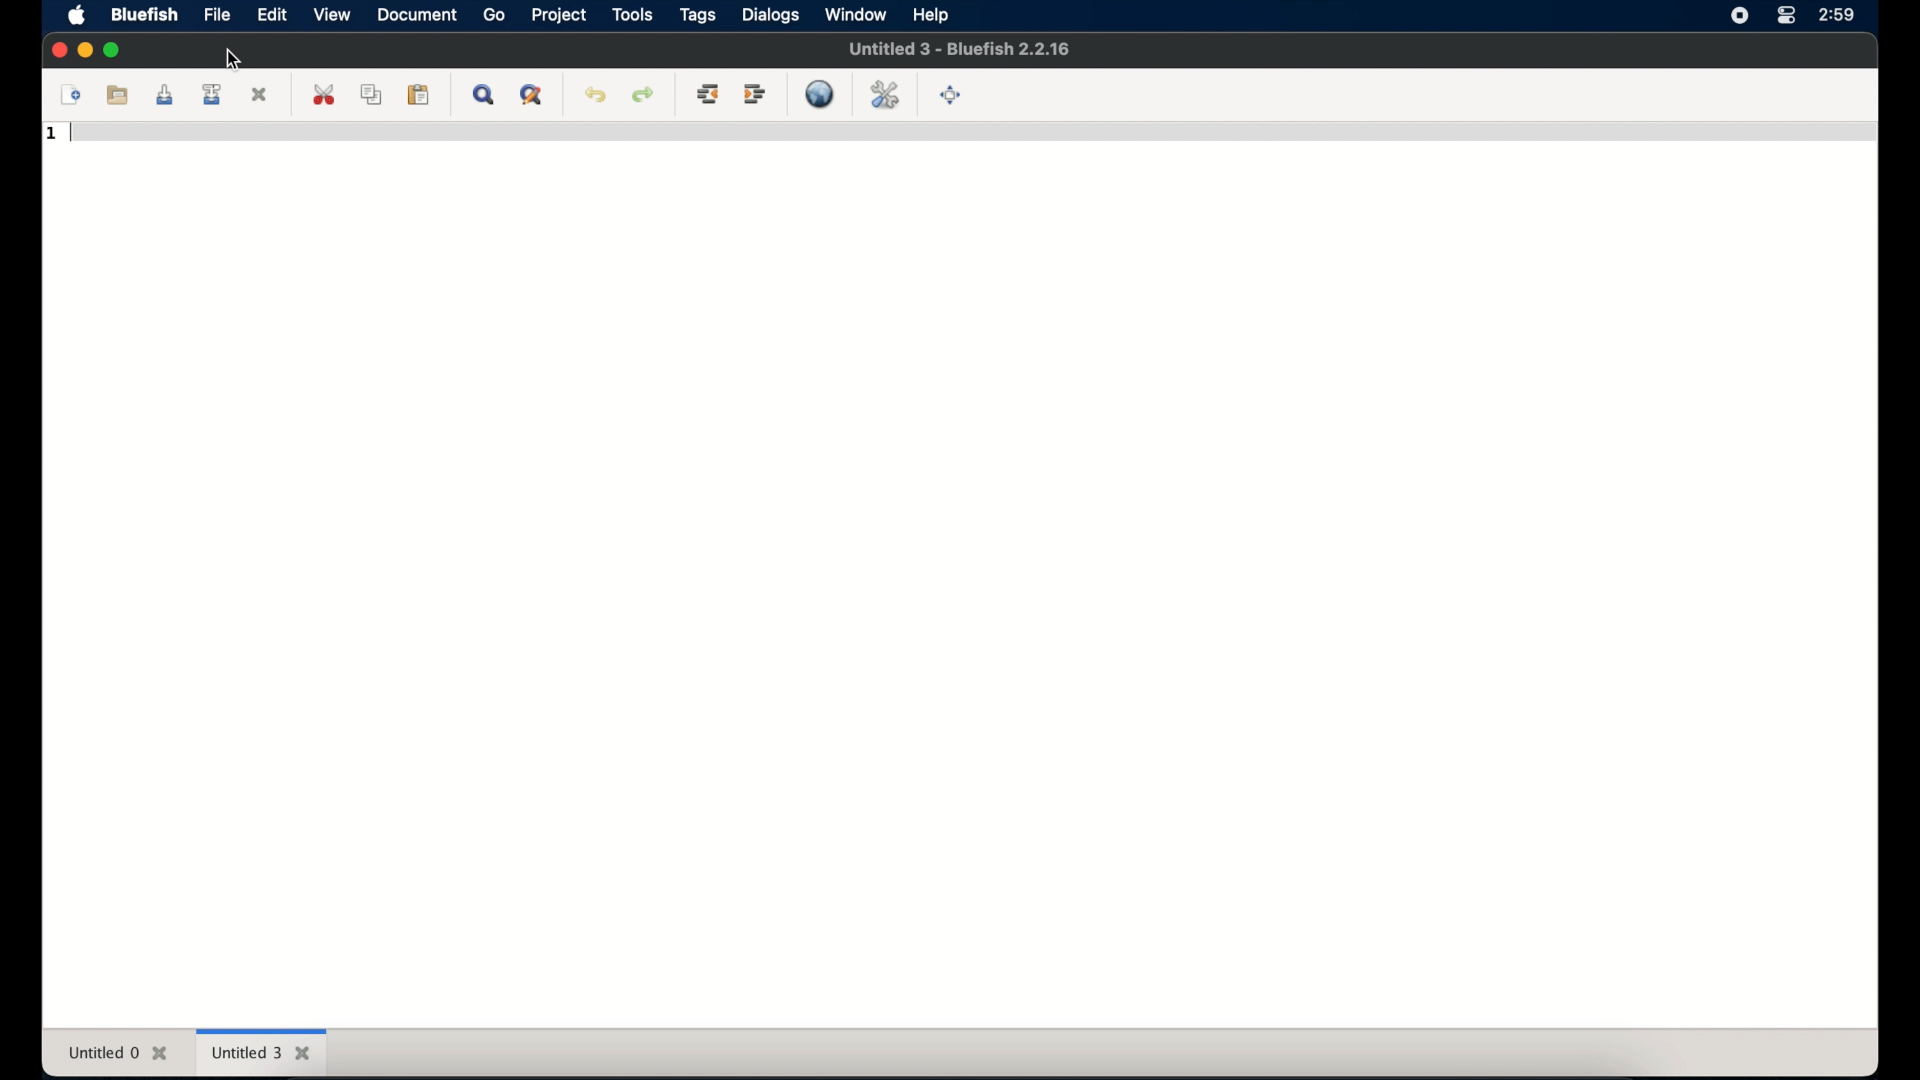  What do you see at coordinates (495, 16) in the screenshot?
I see `go` at bounding box center [495, 16].